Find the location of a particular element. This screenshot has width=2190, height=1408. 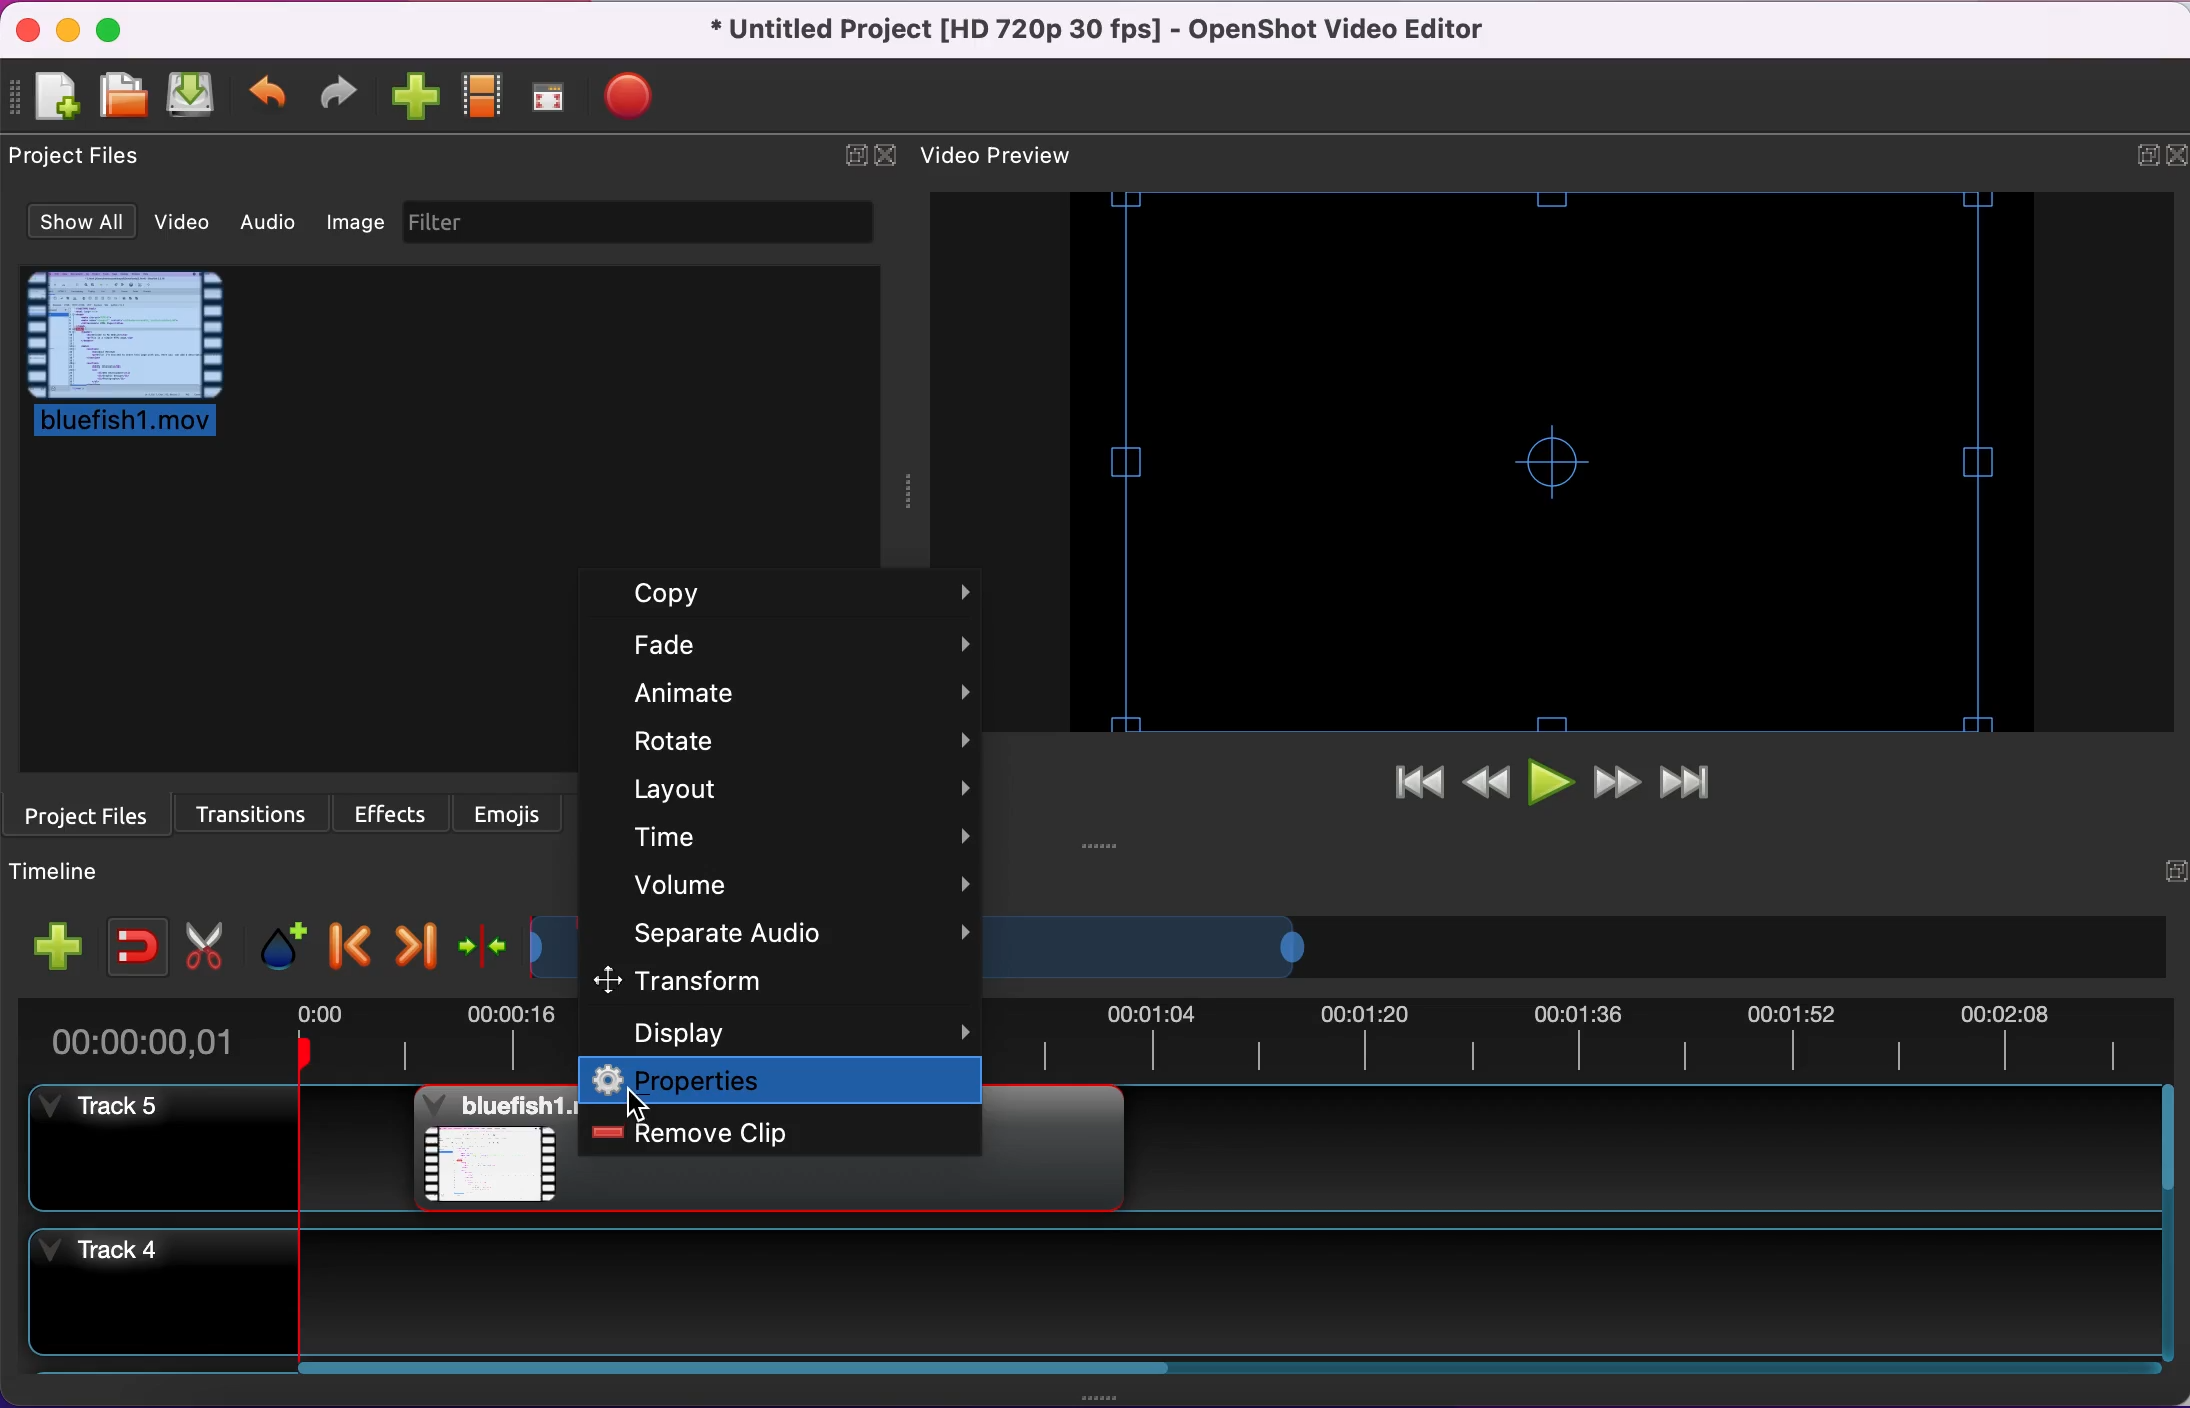

time duration is located at coordinates (292, 1035).